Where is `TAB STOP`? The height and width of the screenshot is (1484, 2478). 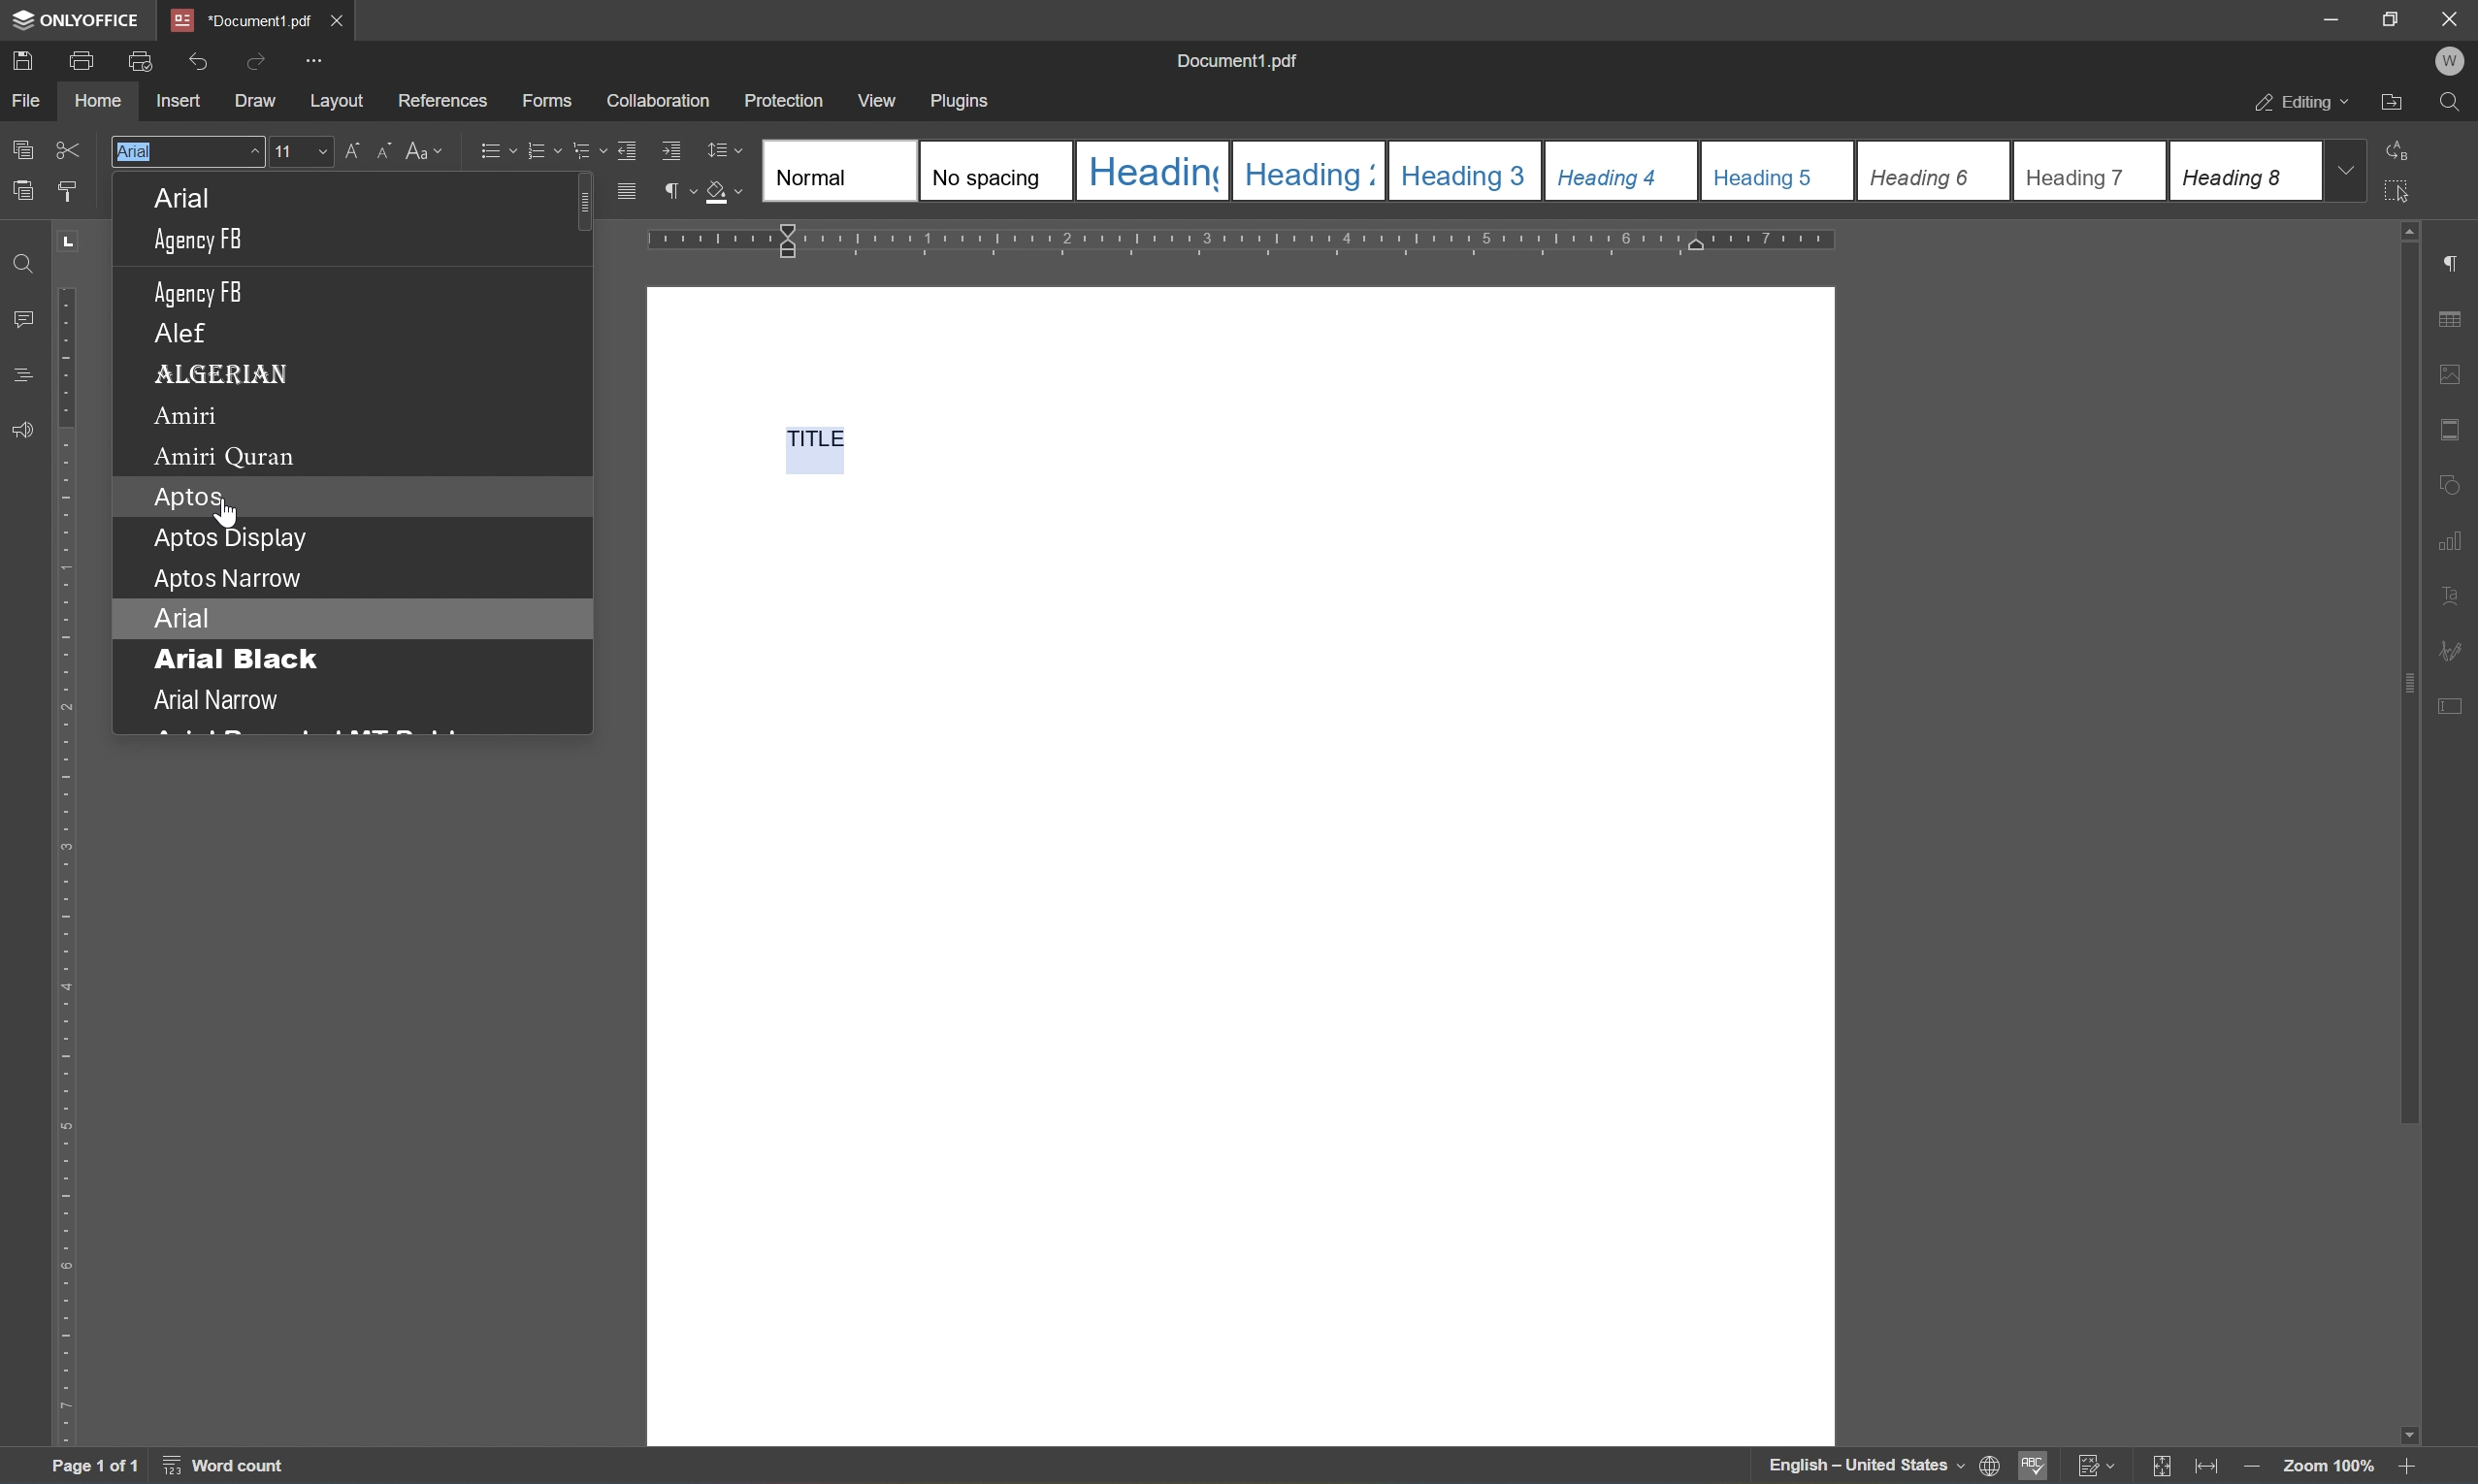
TAB STOP is located at coordinates (70, 247).